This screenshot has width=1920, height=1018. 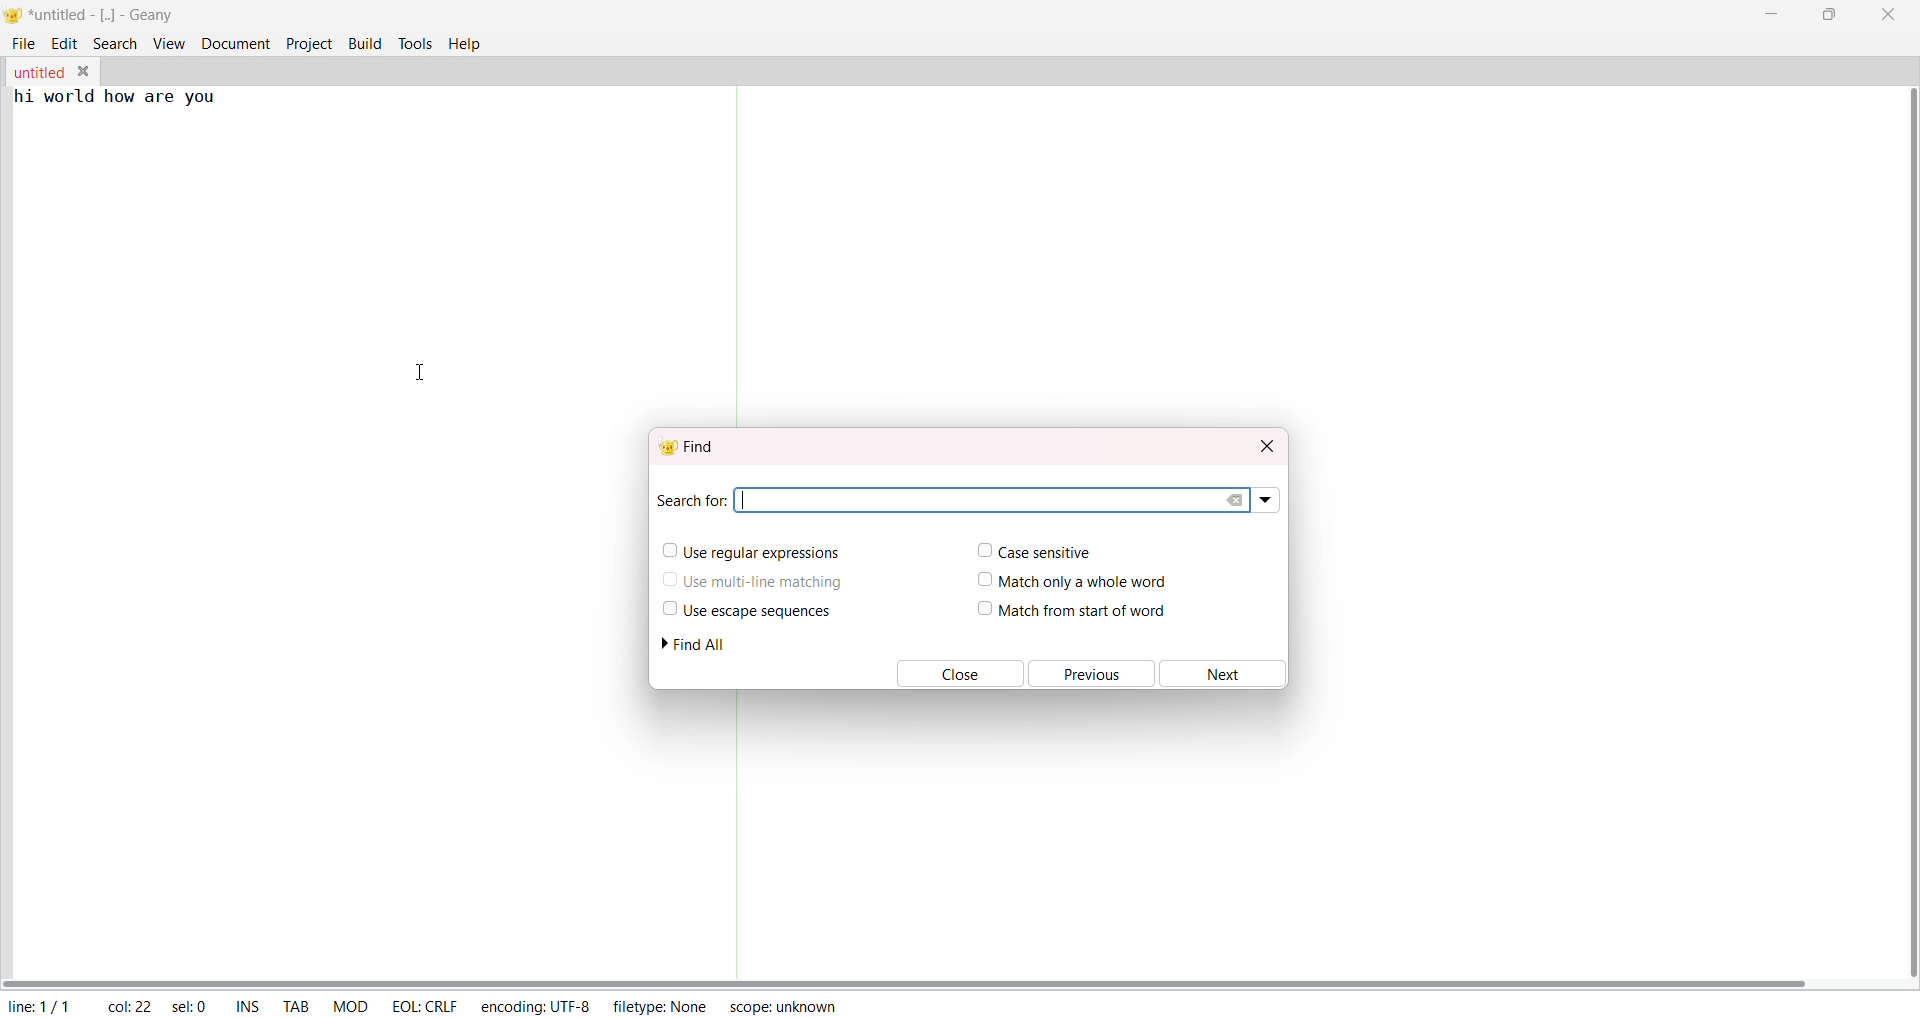 What do you see at coordinates (37, 69) in the screenshot?
I see `untitled` at bounding box center [37, 69].